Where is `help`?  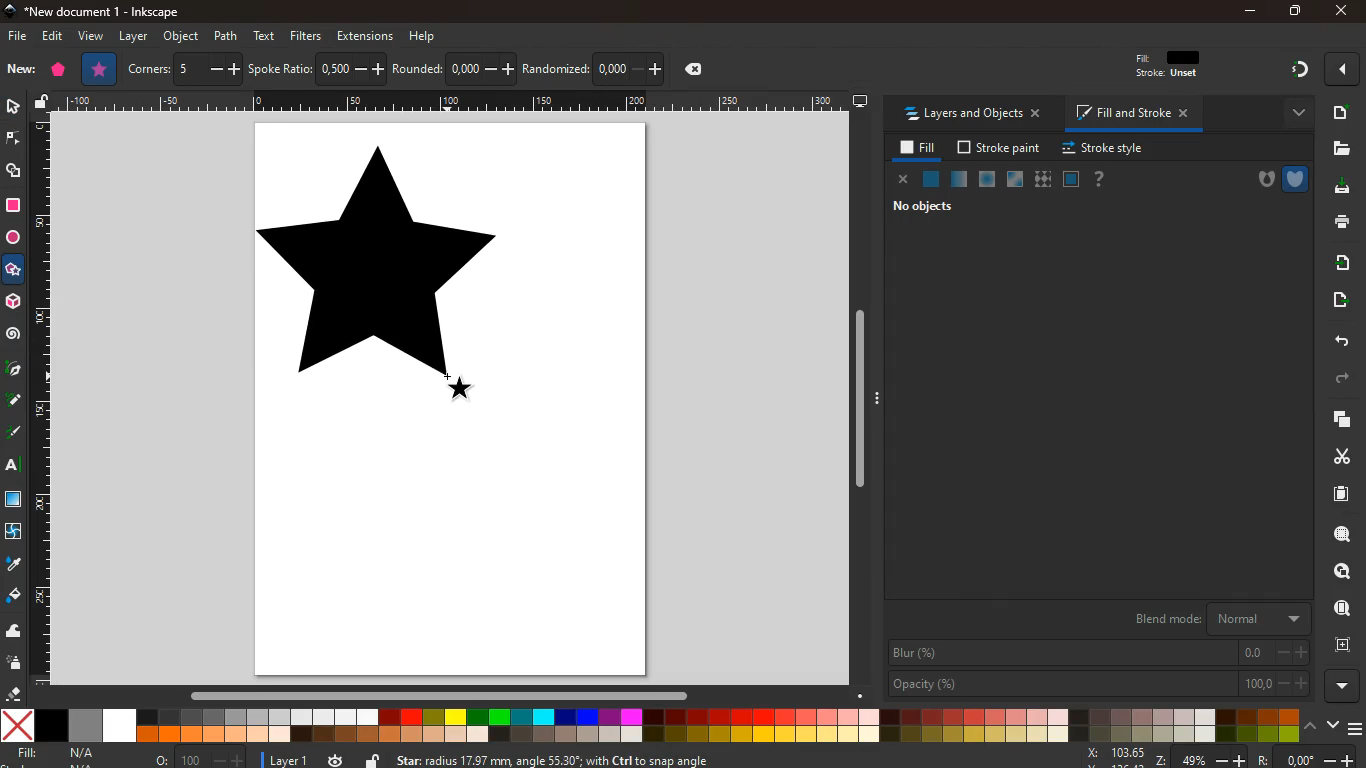
help is located at coordinates (424, 38).